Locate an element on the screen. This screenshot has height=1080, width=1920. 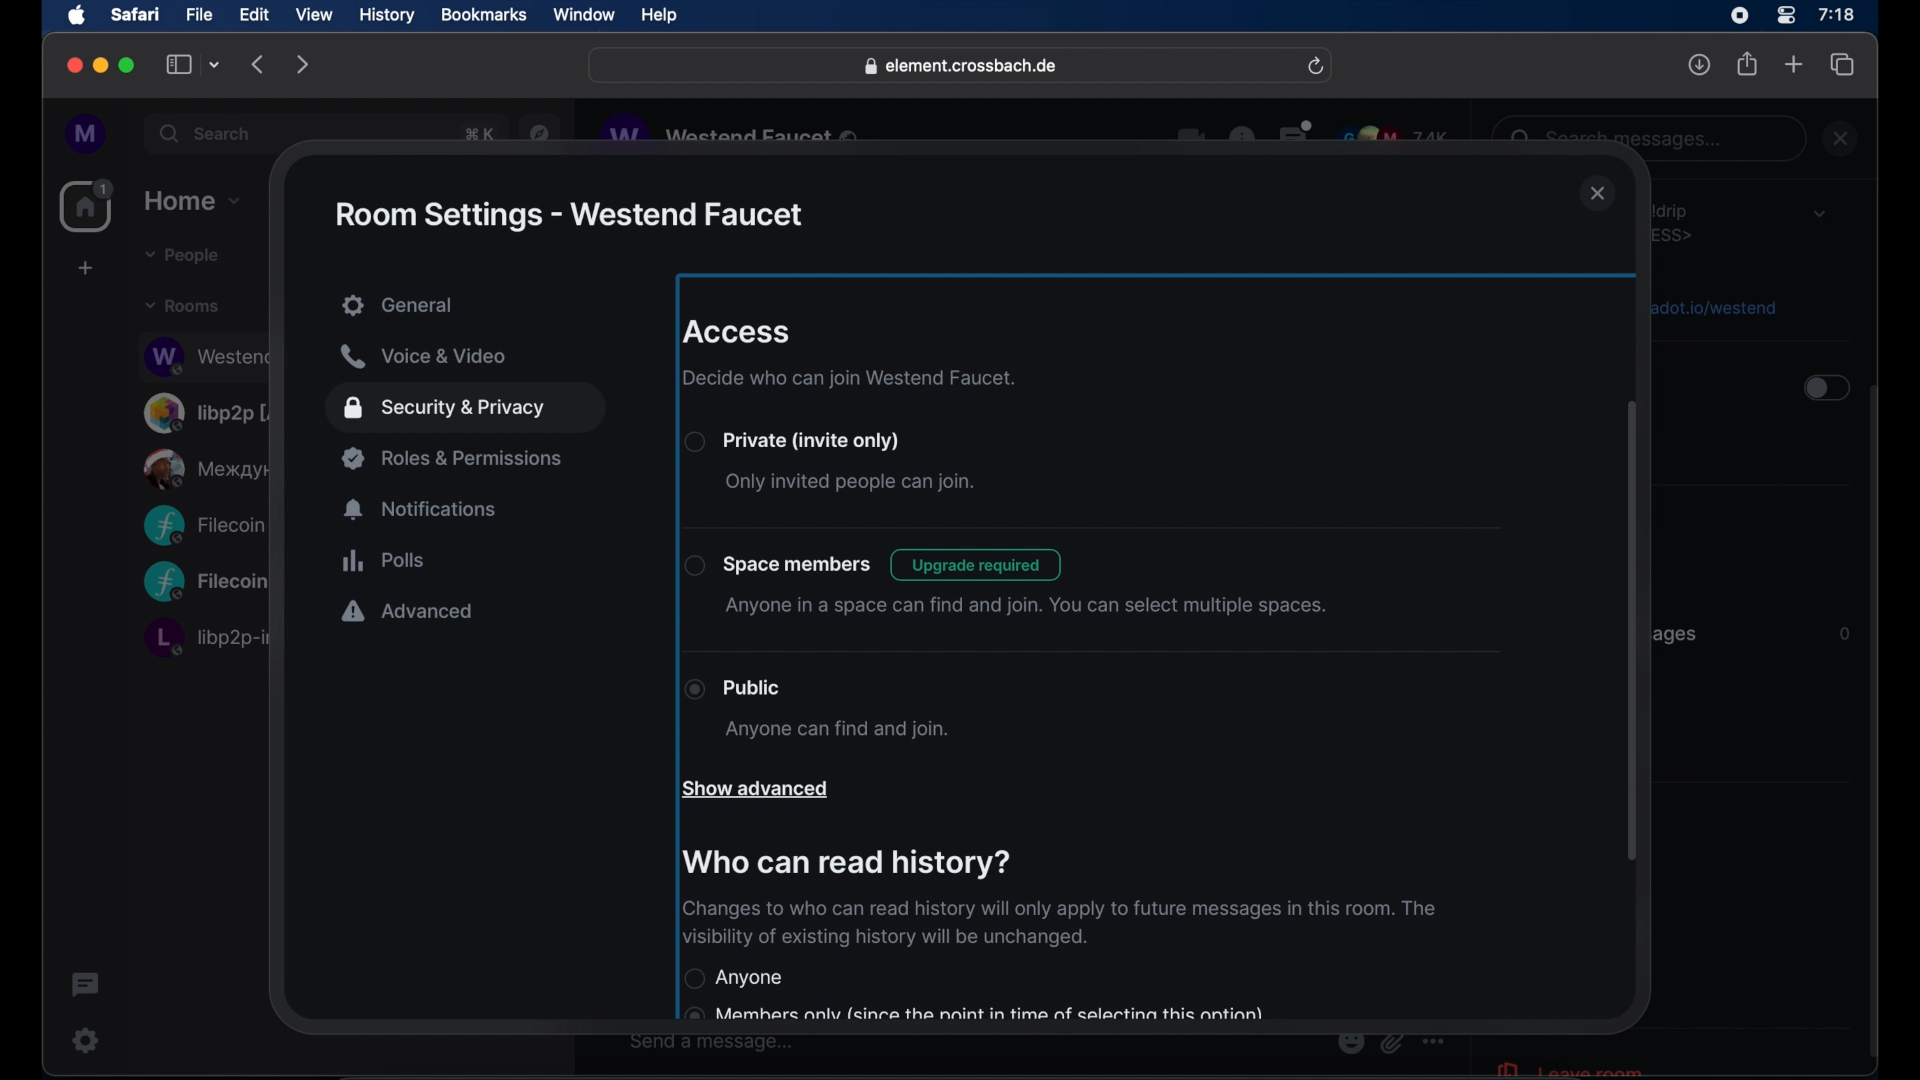
who can read history? is located at coordinates (849, 864).